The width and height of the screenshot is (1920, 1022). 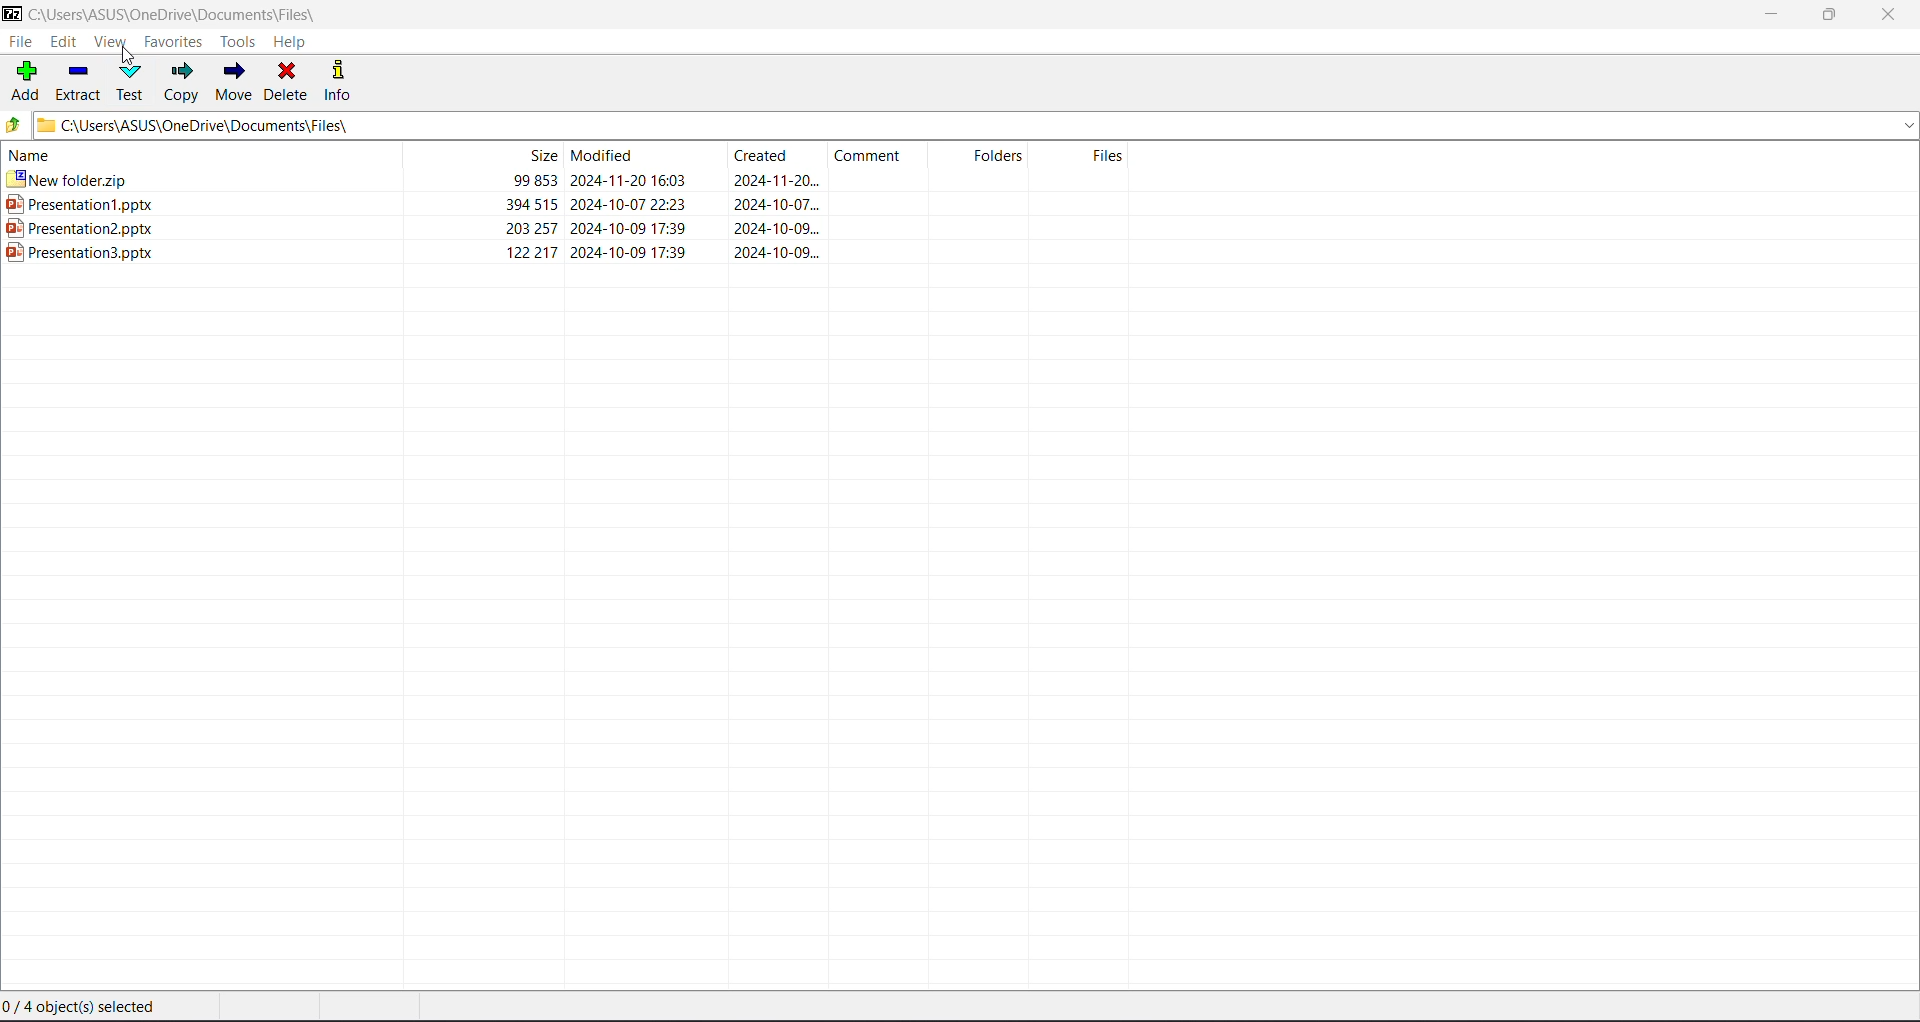 I want to click on Application Logo, so click(x=12, y=13).